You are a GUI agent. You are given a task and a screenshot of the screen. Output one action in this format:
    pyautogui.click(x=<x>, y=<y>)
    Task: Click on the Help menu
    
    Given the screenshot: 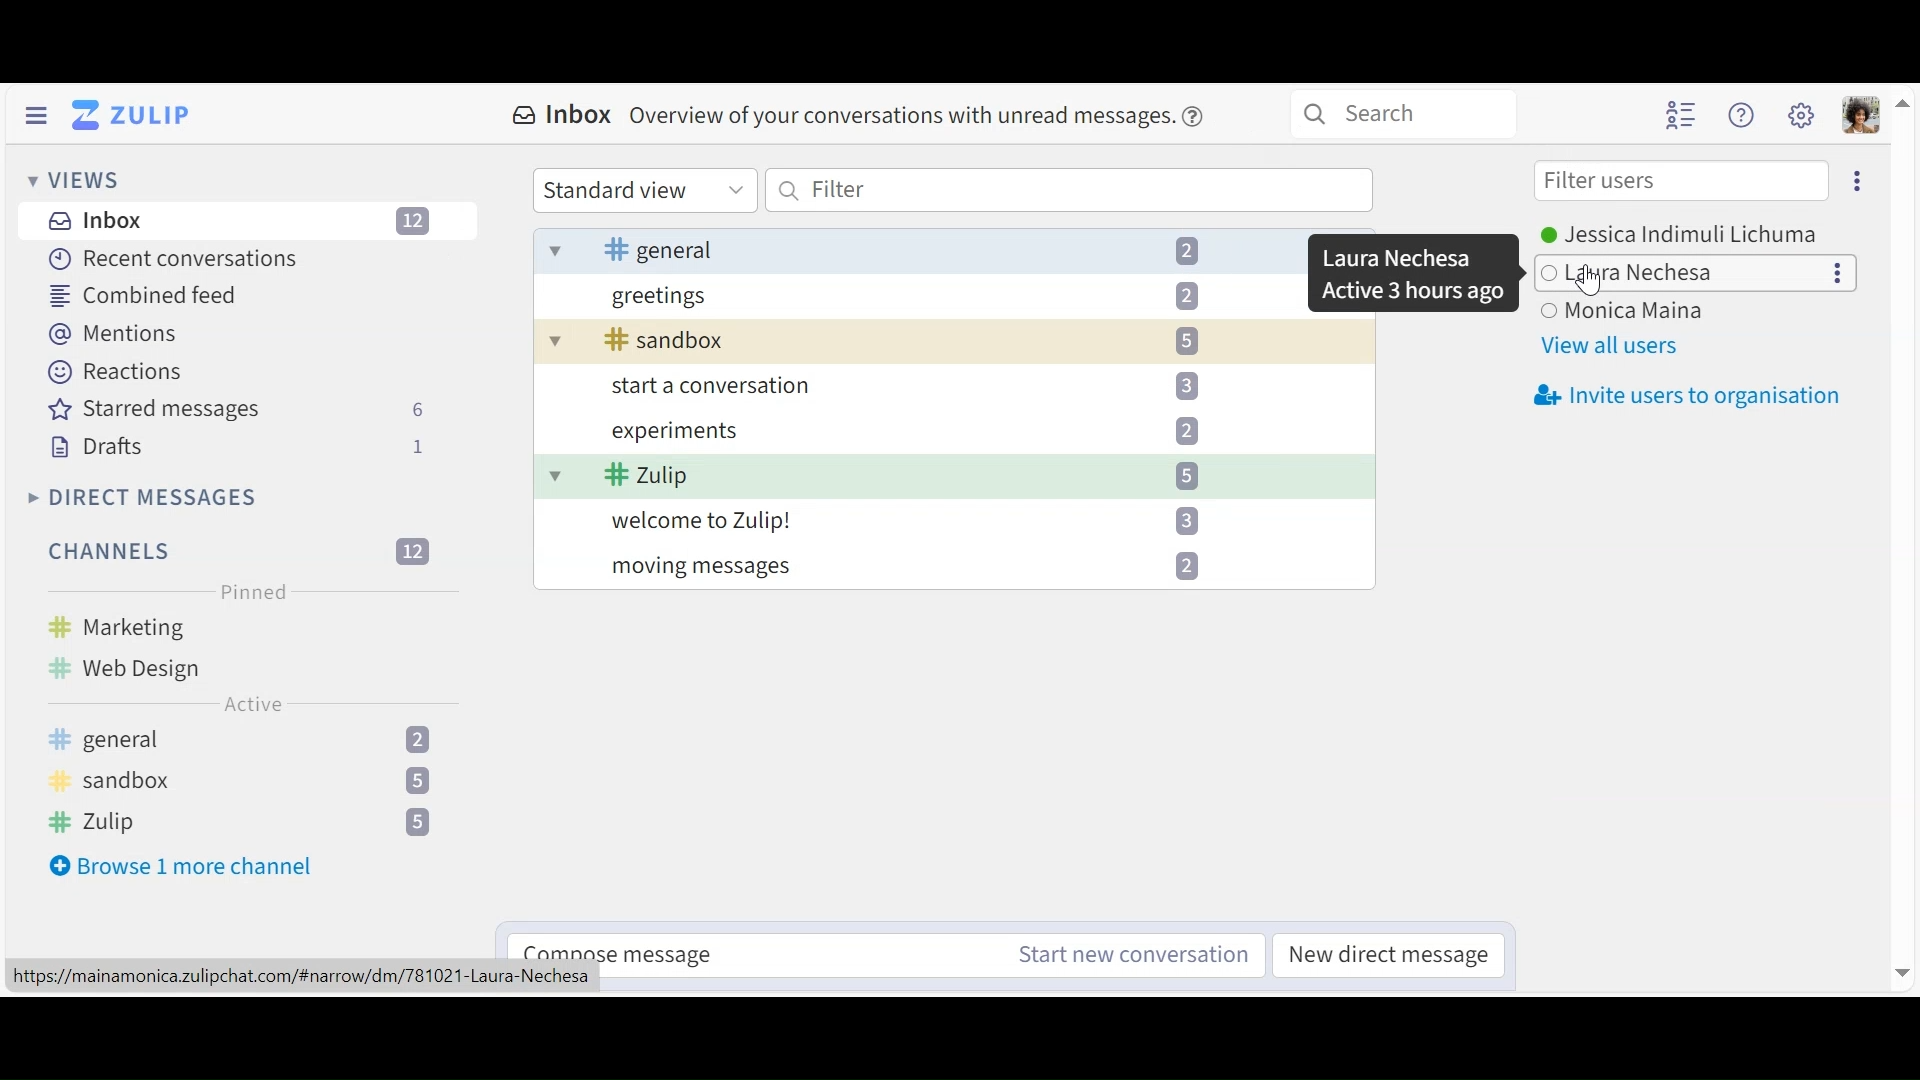 What is the action you would take?
    pyautogui.click(x=1741, y=116)
    